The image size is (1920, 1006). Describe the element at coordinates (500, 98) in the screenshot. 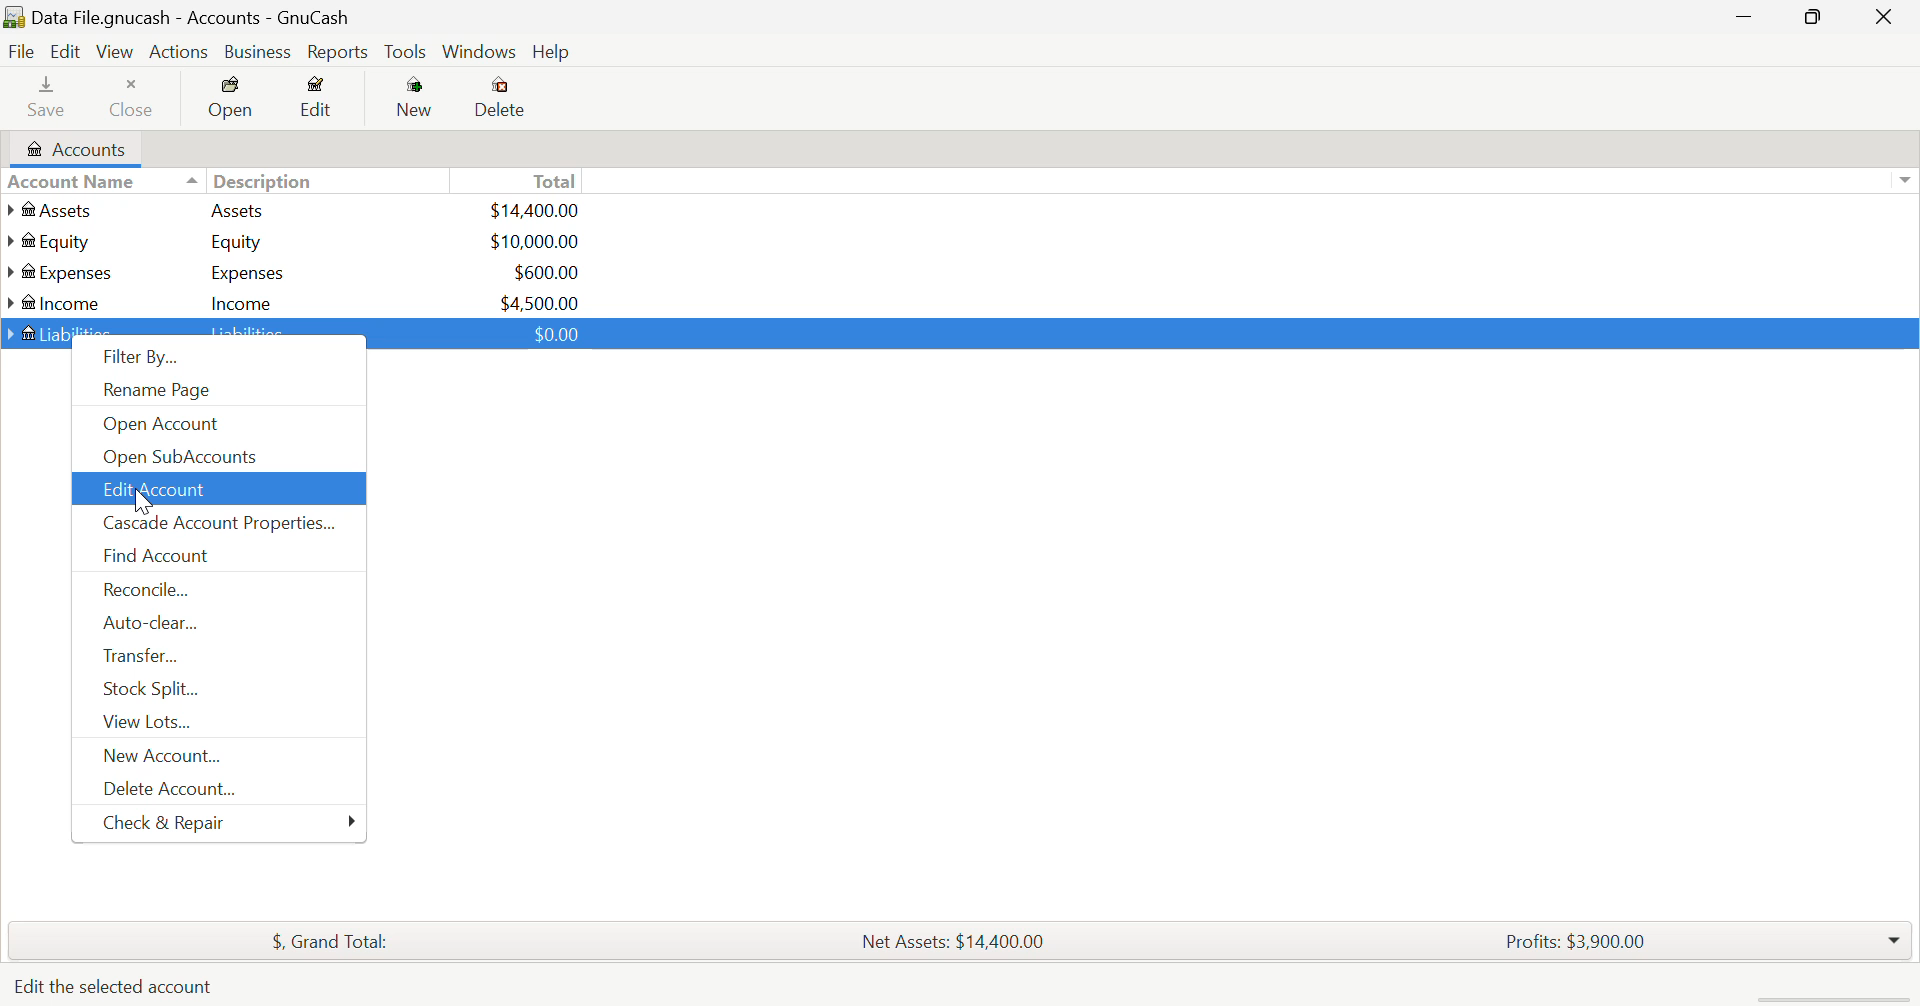

I see `Delete` at that location.